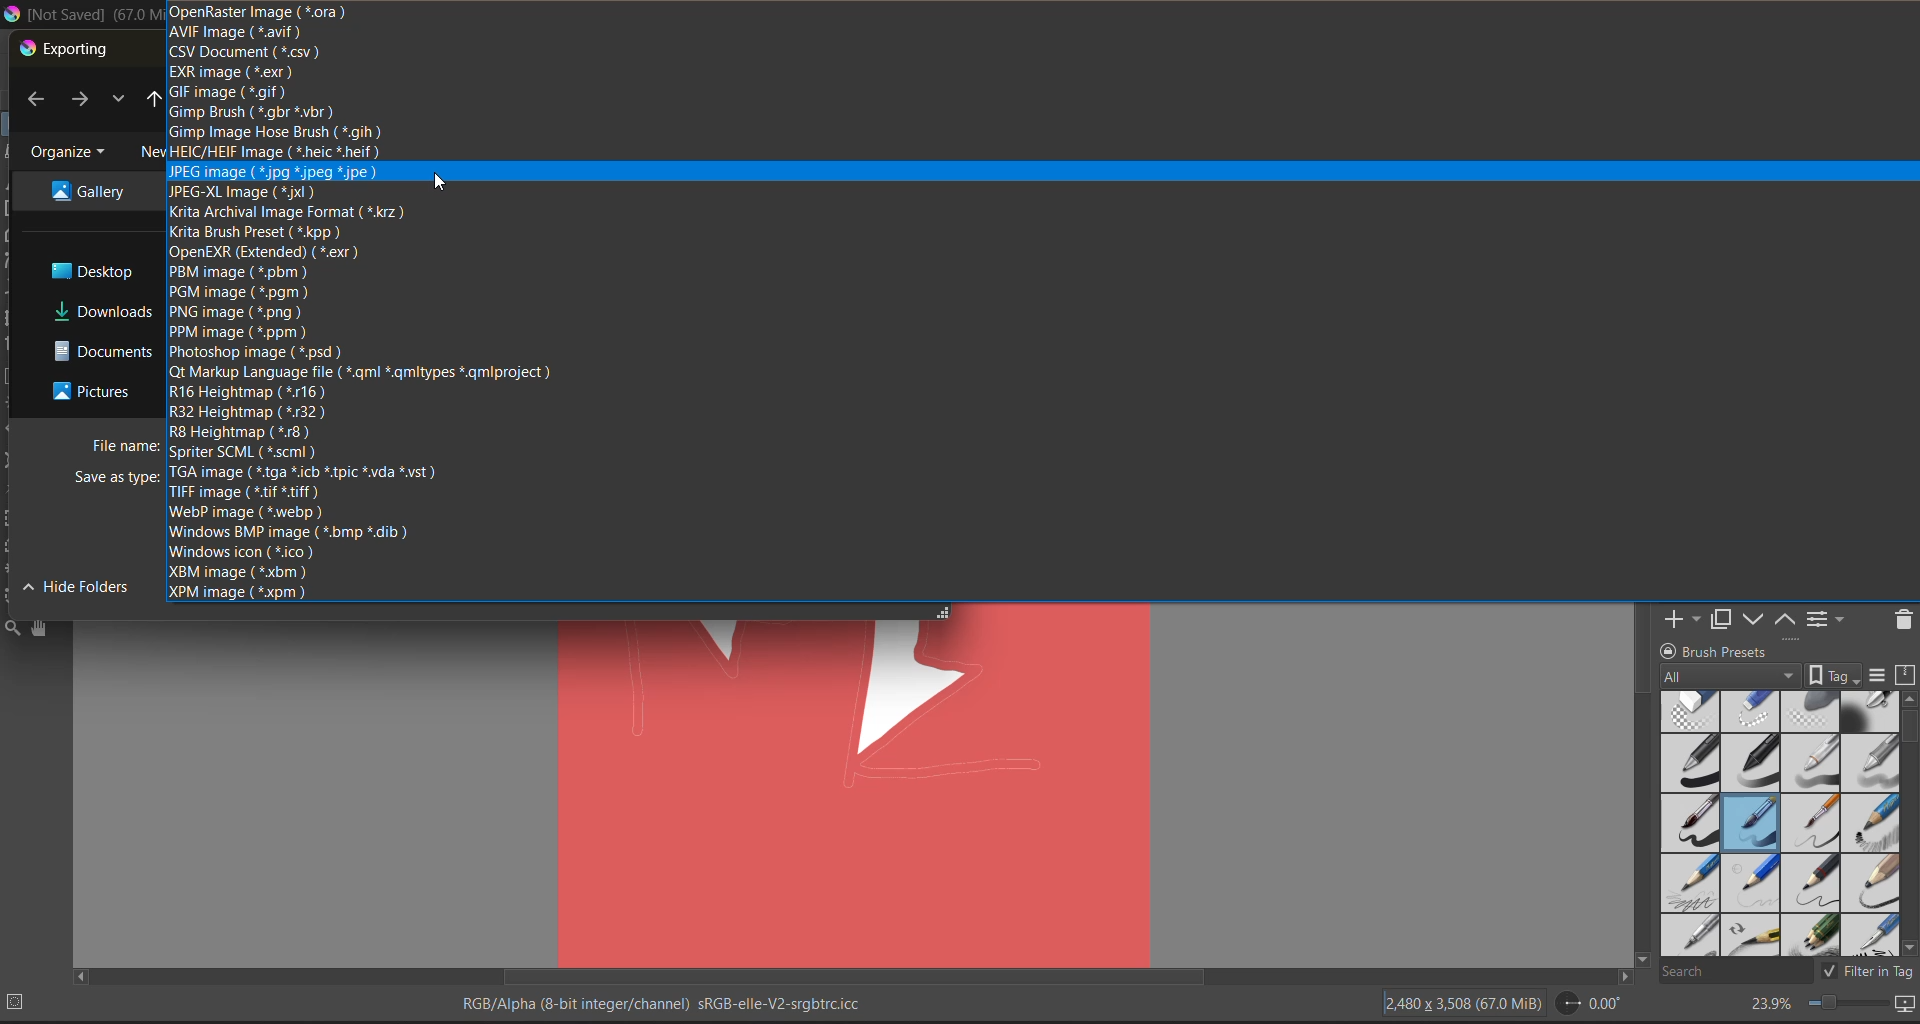 Image resolution: width=1920 pixels, height=1024 pixels. Describe the element at coordinates (241, 553) in the screenshot. I see `windows icon` at that location.